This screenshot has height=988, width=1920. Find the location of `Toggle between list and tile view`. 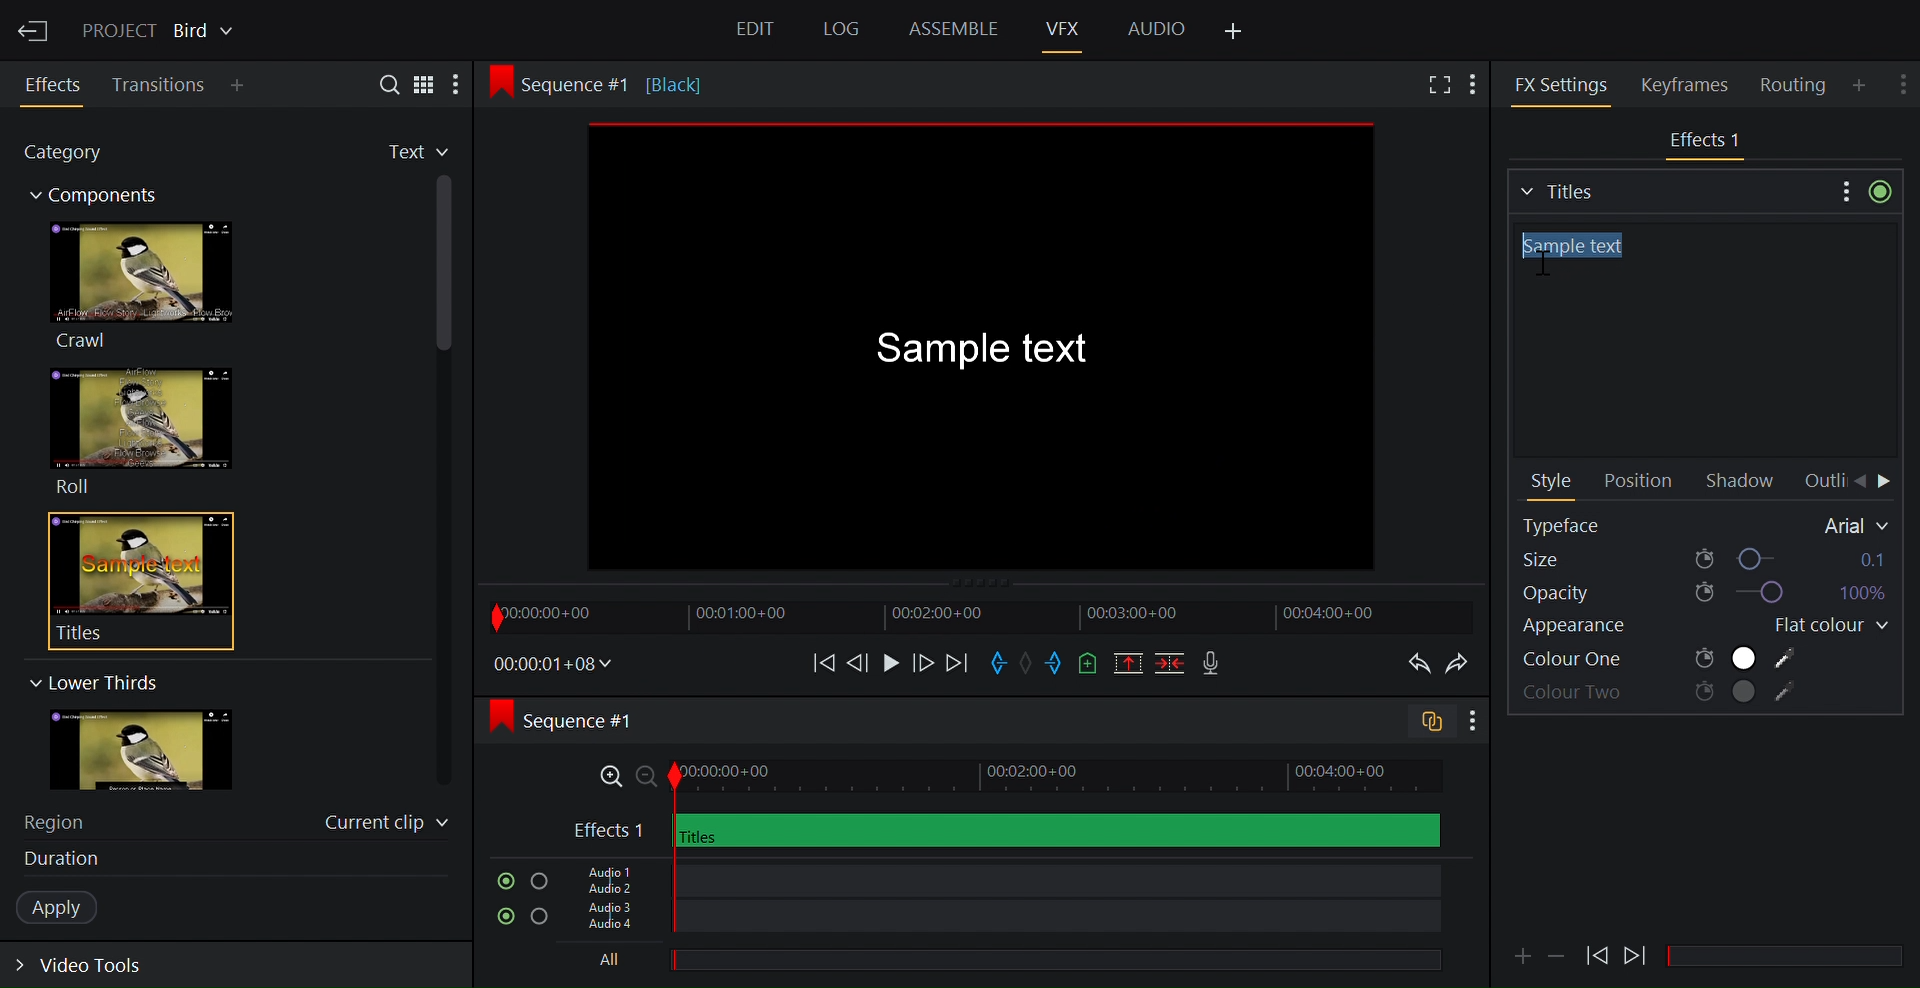

Toggle between list and tile view is located at coordinates (425, 83).